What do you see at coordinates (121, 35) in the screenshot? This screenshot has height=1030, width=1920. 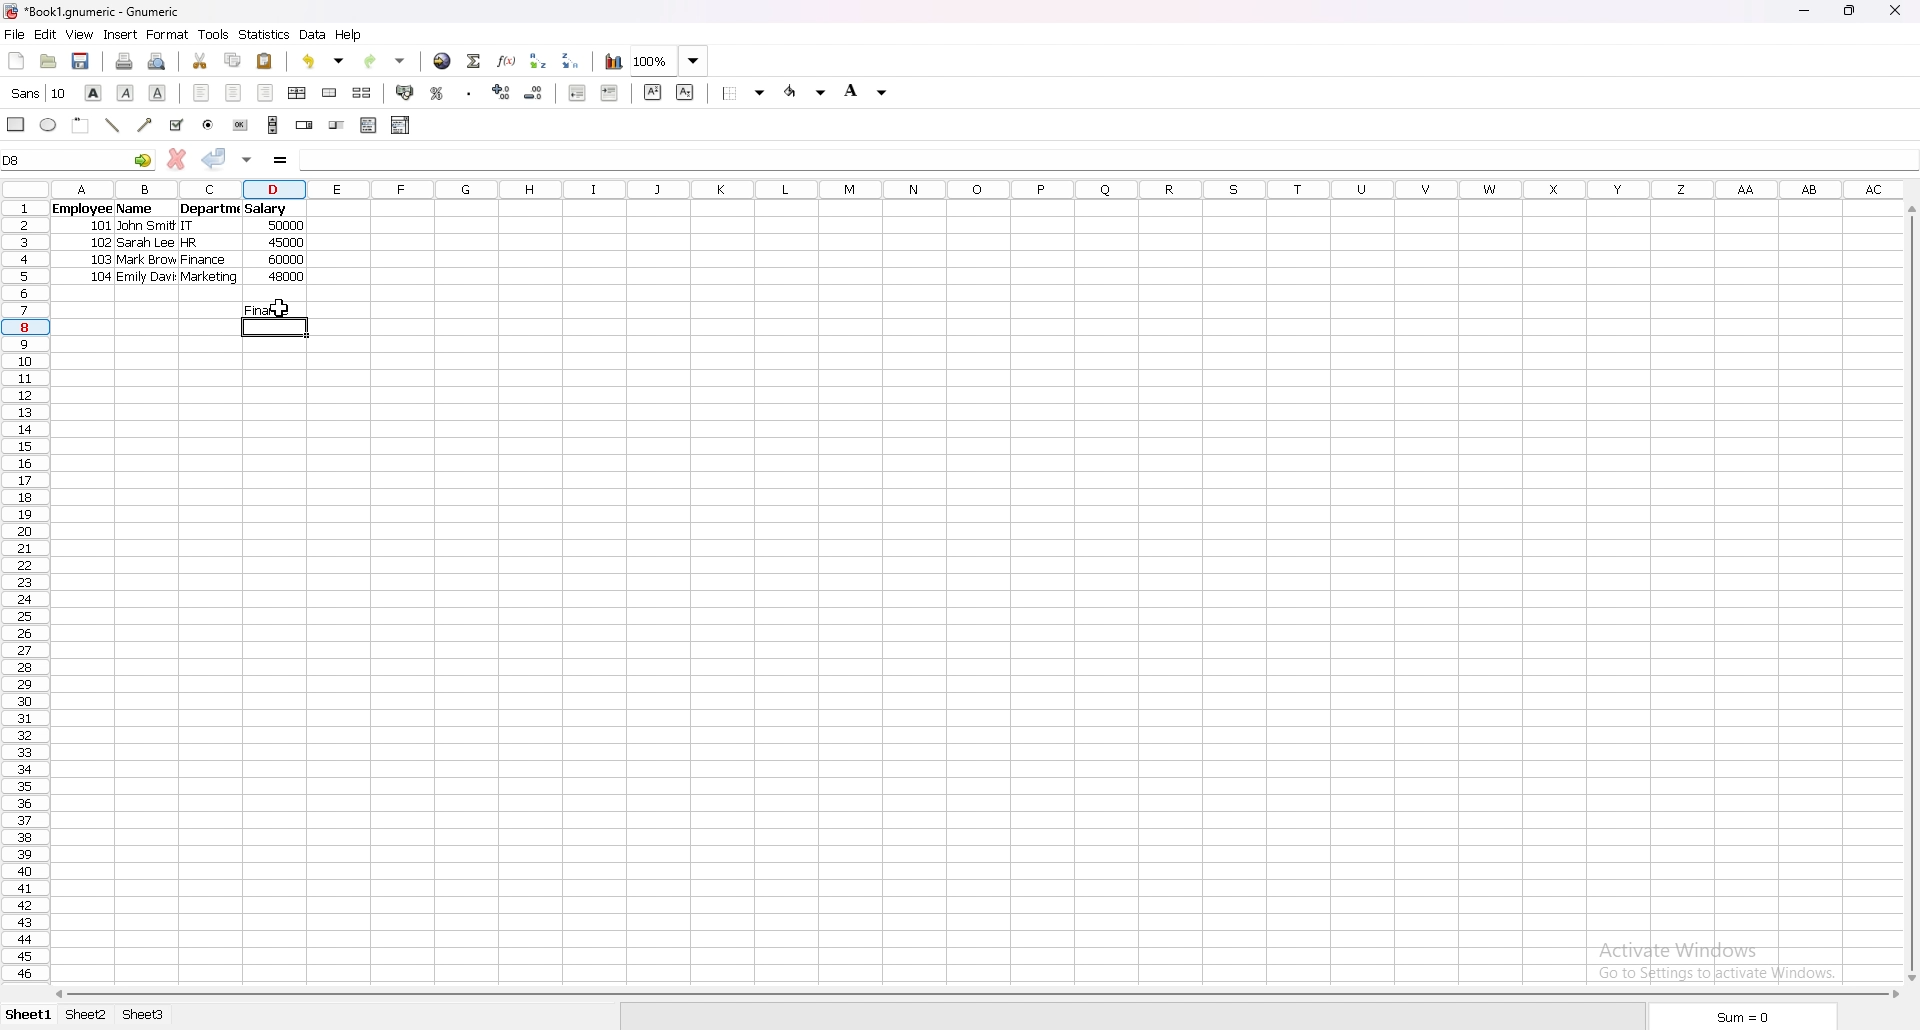 I see `insert` at bounding box center [121, 35].